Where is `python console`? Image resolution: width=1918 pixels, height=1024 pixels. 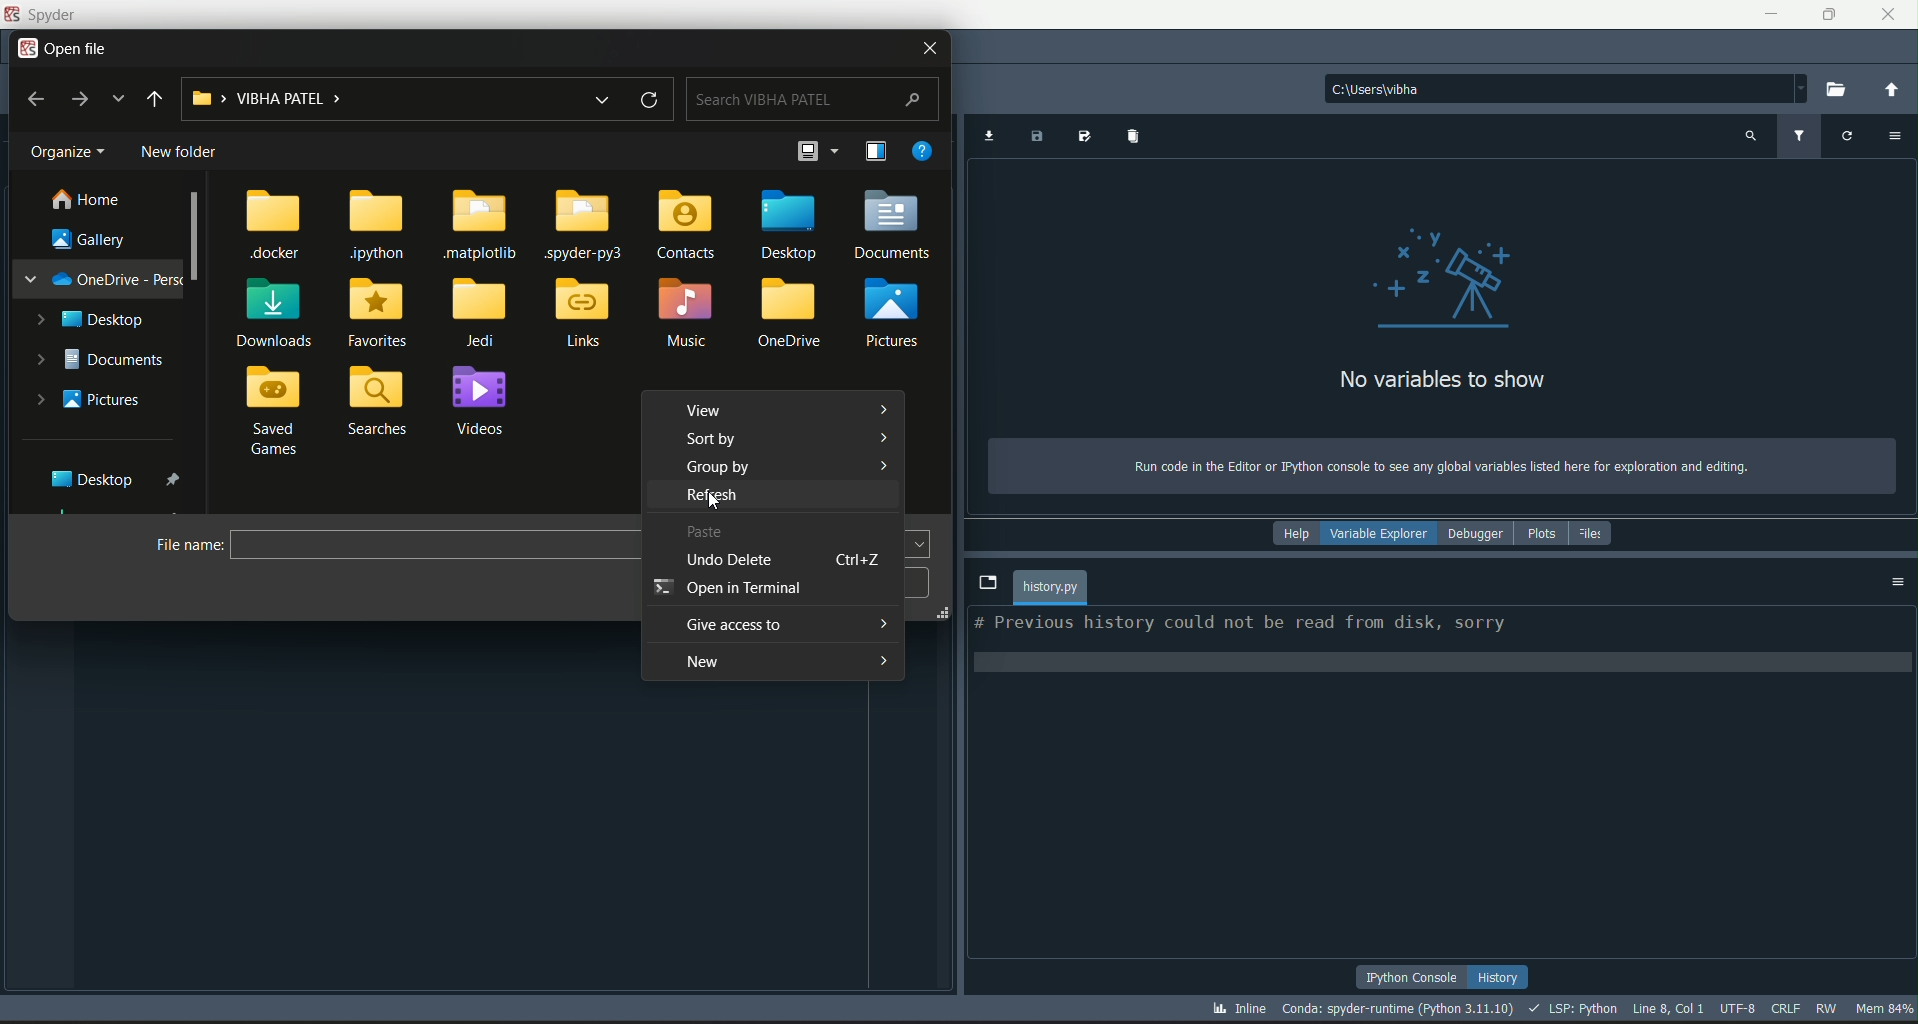
python console is located at coordinates (1414, 976).